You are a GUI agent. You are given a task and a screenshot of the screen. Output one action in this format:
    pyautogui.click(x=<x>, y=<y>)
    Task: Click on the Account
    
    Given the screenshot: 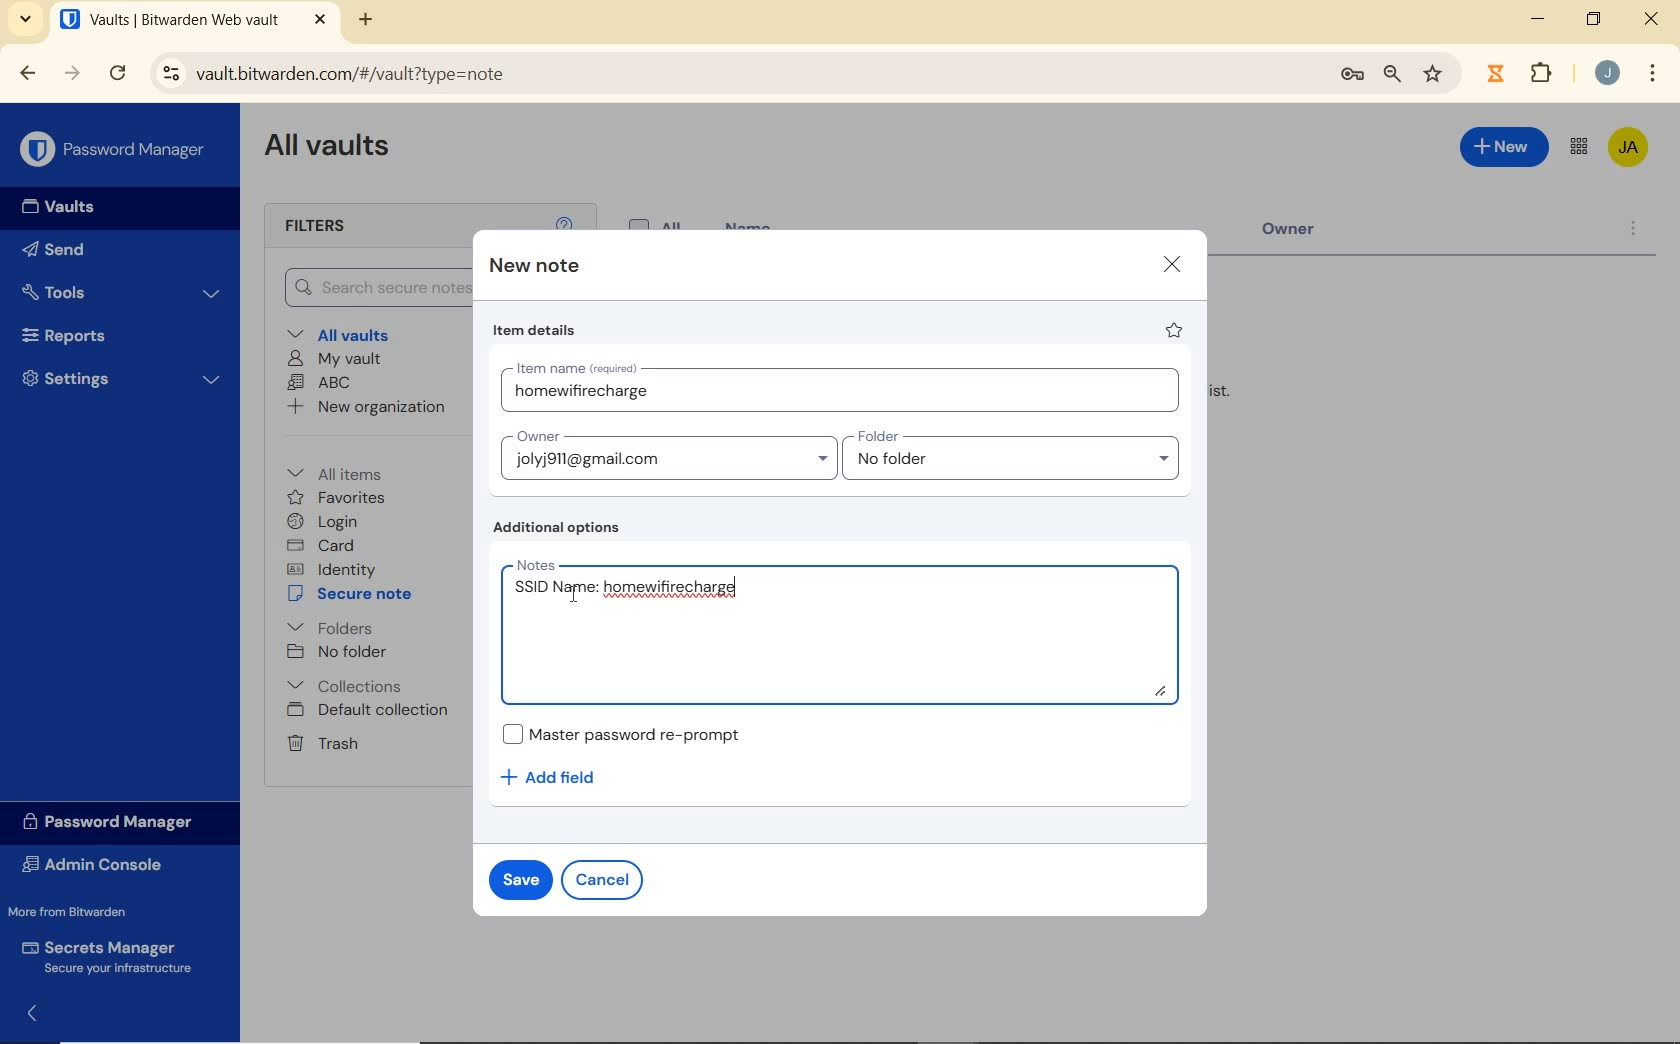 What is the action you would take?
    pyautogui.click(x=1606, y=72)
    